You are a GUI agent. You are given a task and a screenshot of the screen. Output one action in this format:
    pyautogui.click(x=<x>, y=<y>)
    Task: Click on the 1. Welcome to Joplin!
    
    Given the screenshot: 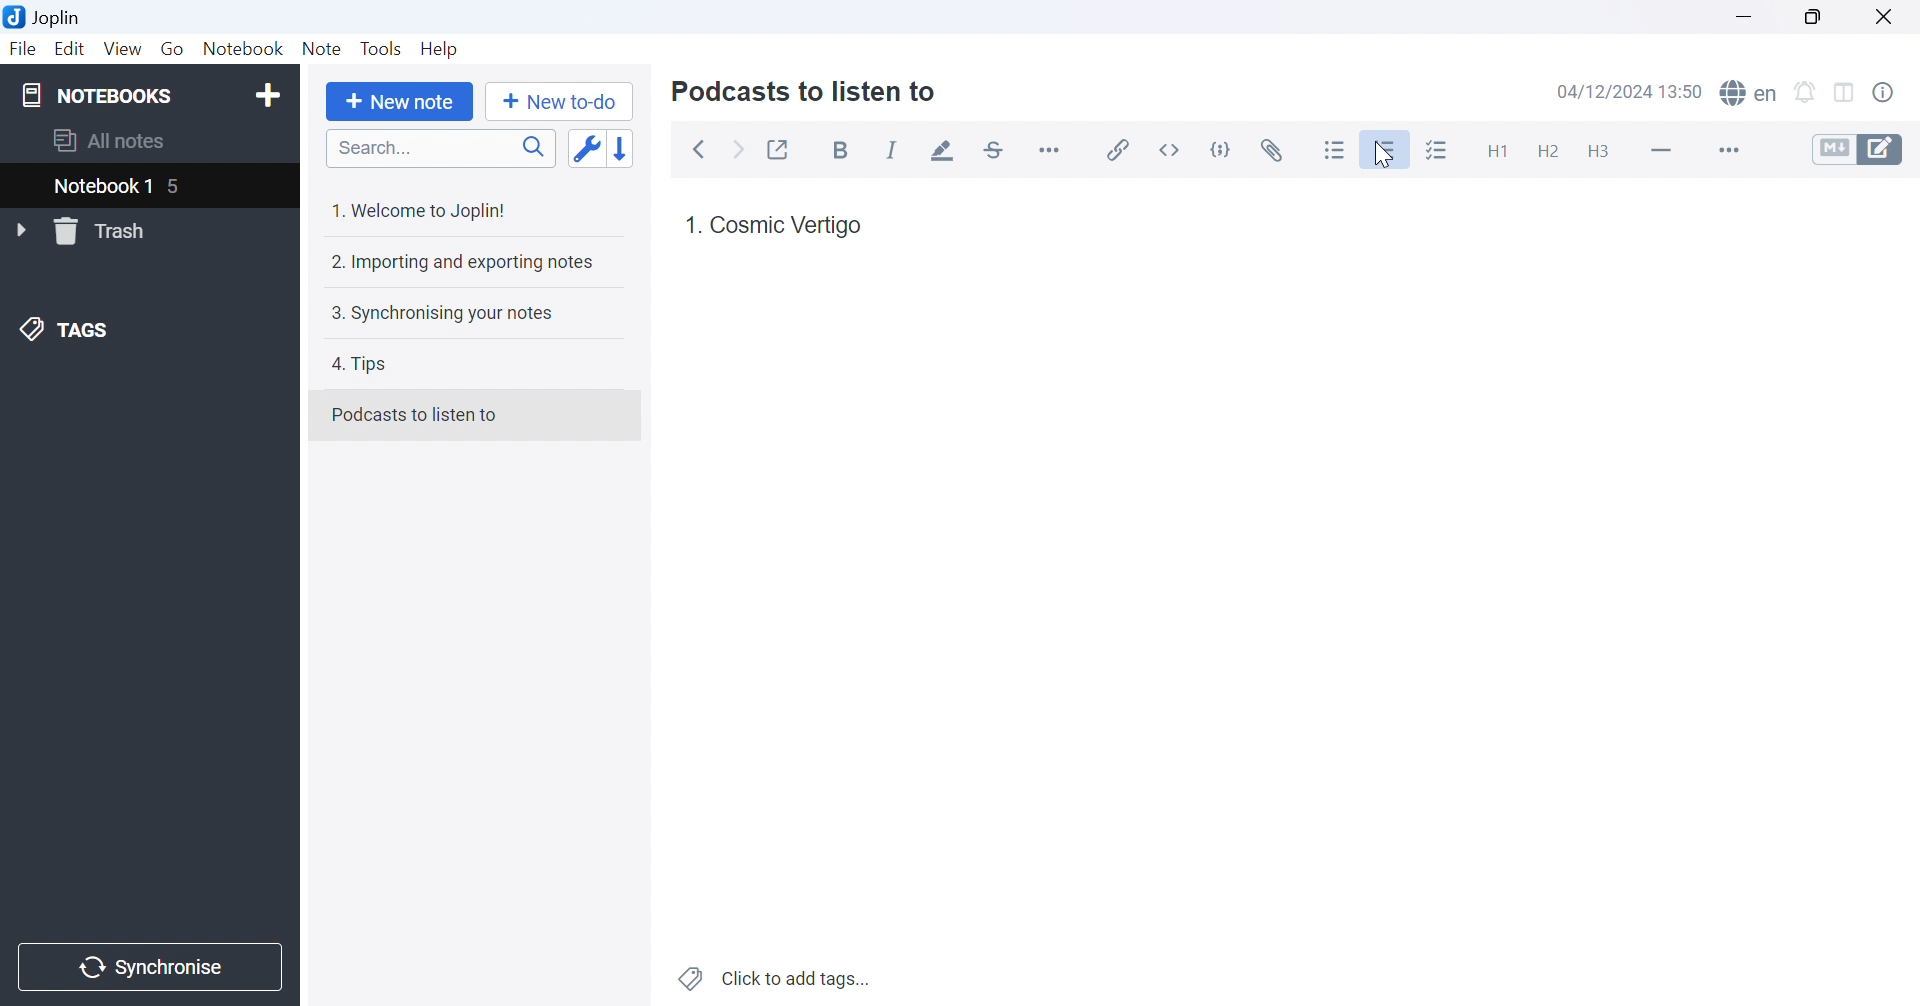 What is the action you would take?
    pyautogui.click(x=422, y=212)
    